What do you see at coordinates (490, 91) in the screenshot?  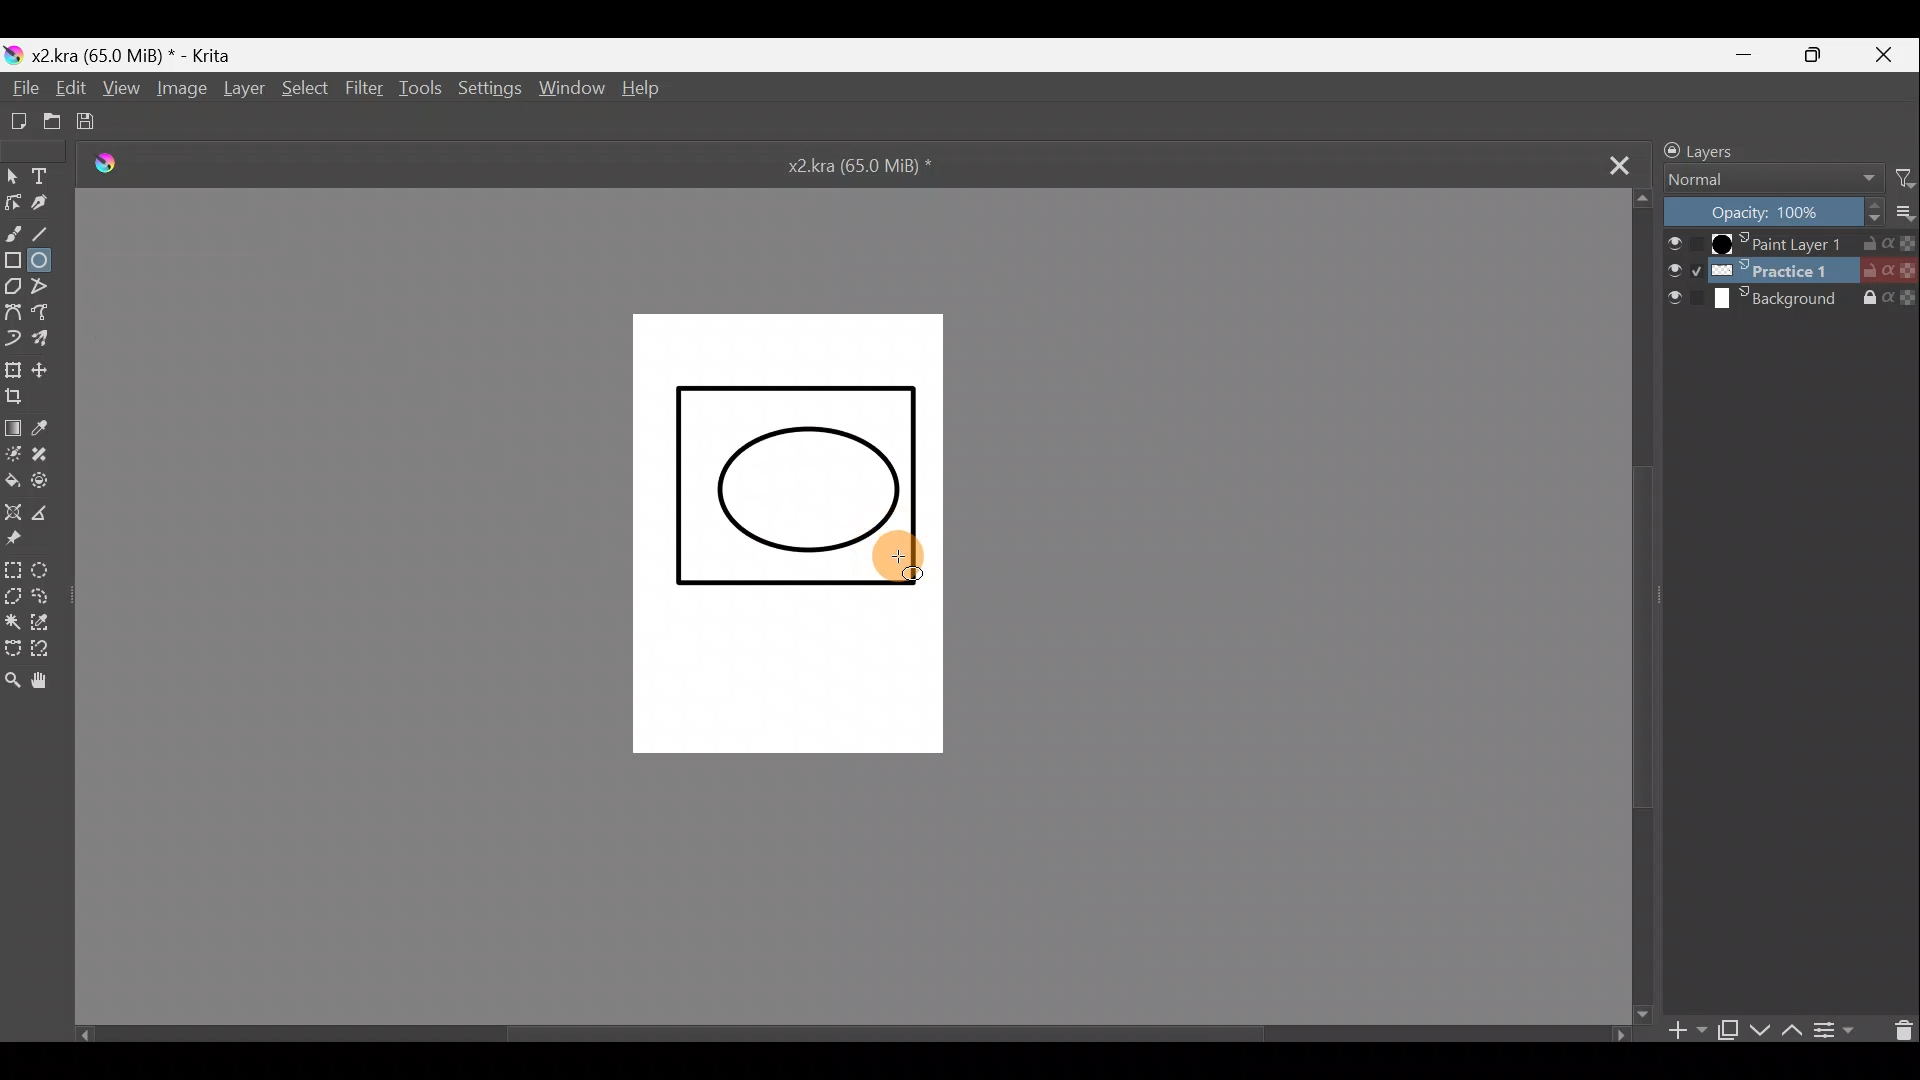 I see `Settings` at bounding box center [490, 91].